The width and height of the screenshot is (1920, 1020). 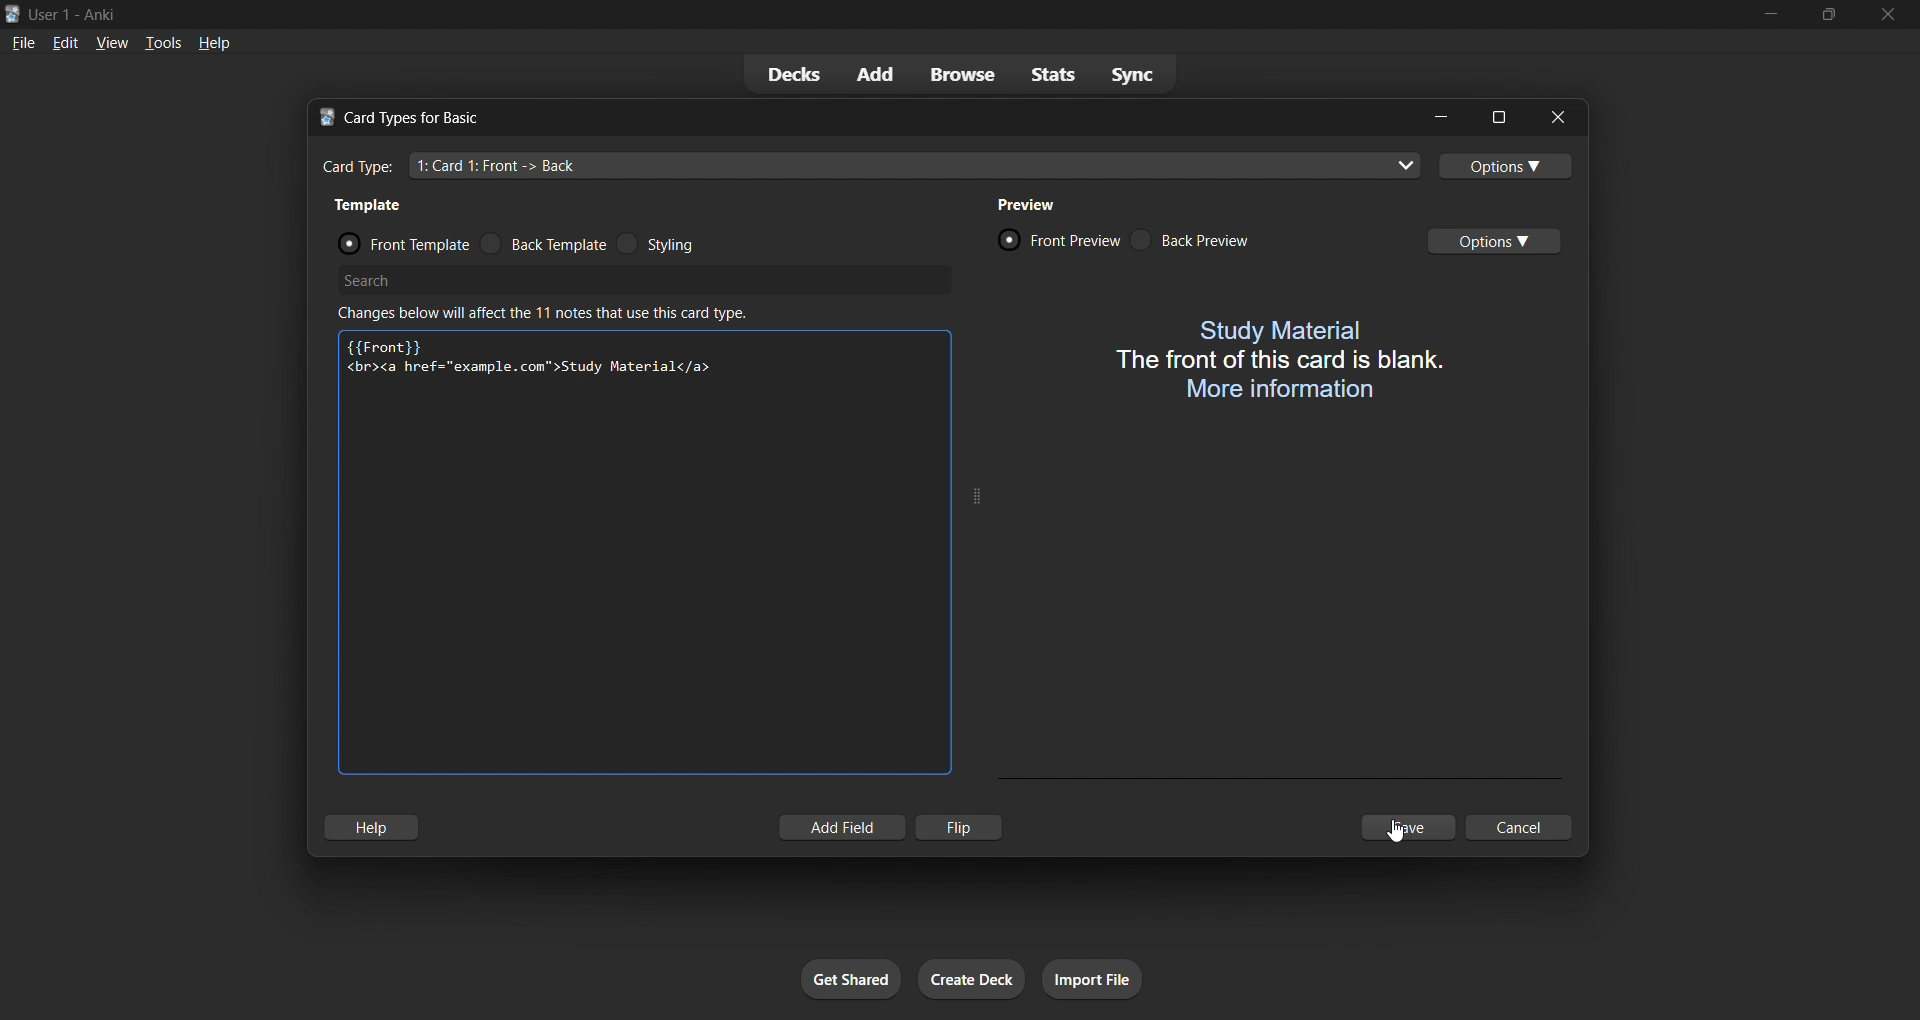 What do you see at coordinates (1504, 240) in the screenshot?
I see `options toggle` at bounding box center [1504, 240].